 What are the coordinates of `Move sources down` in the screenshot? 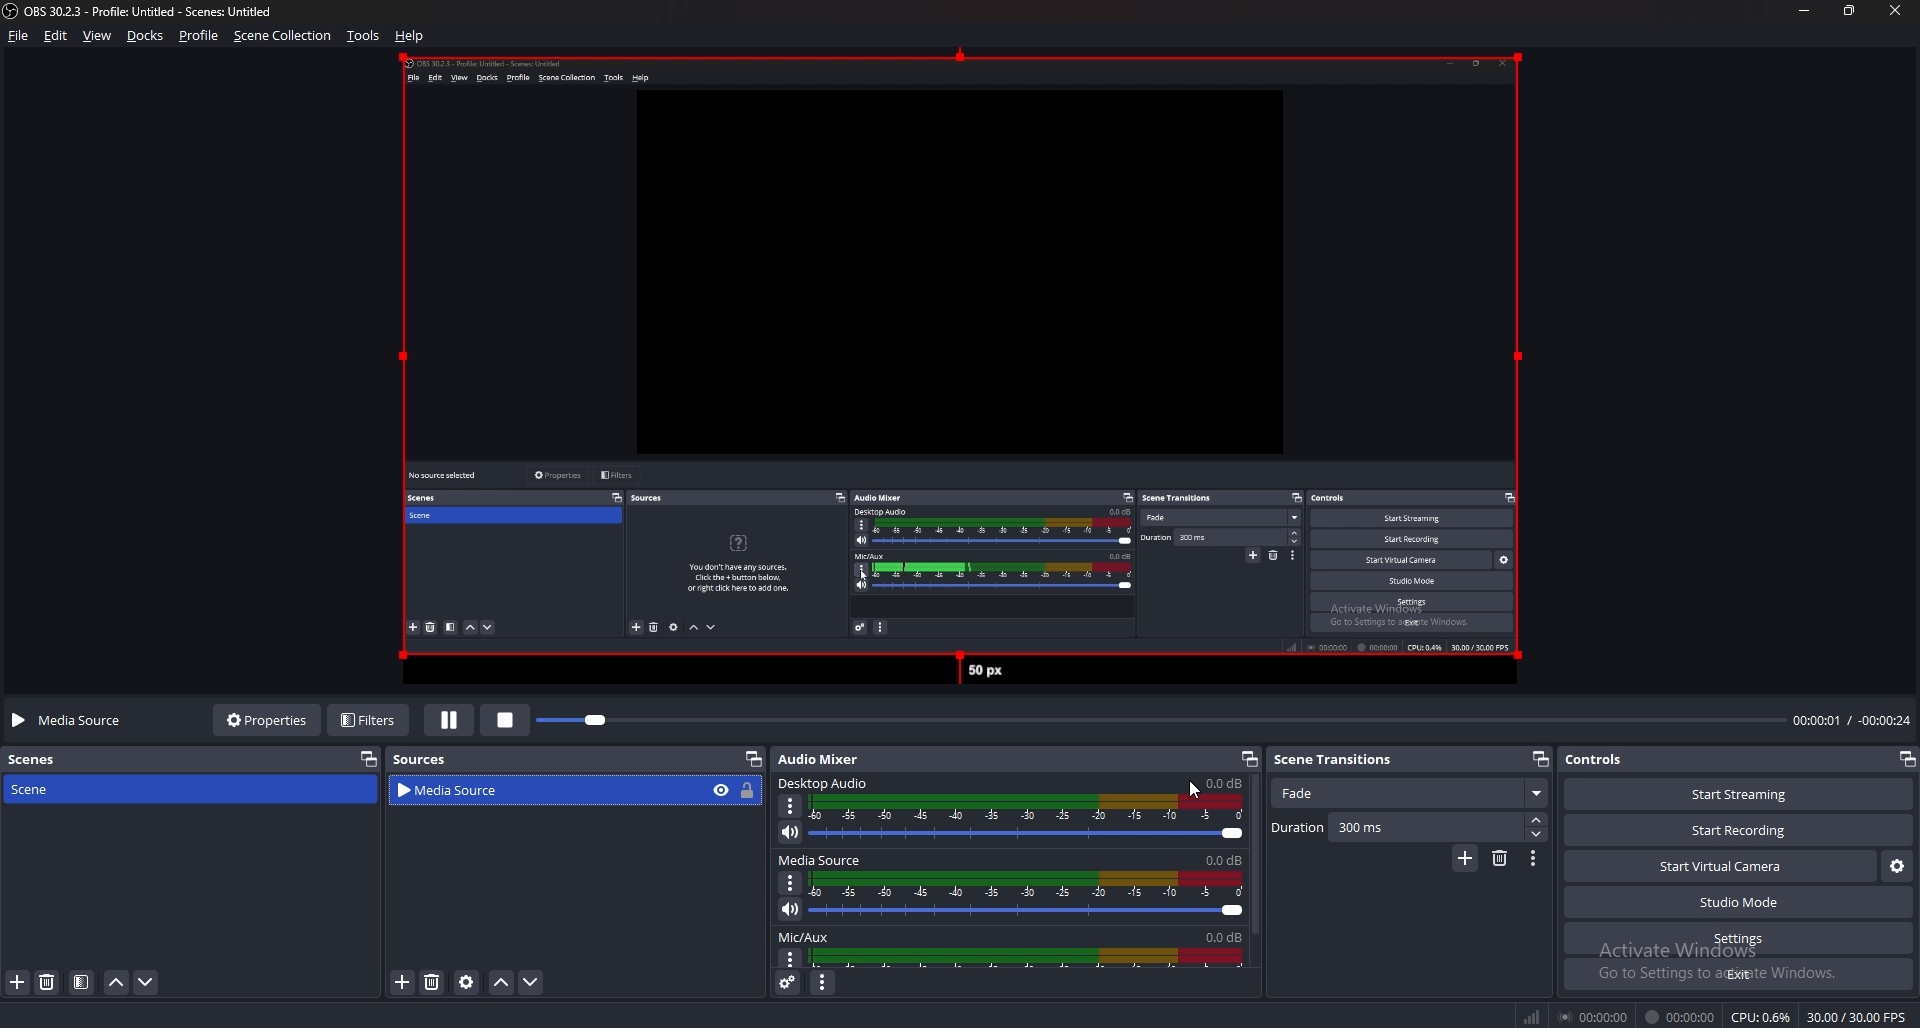 It's located at (530, 982).